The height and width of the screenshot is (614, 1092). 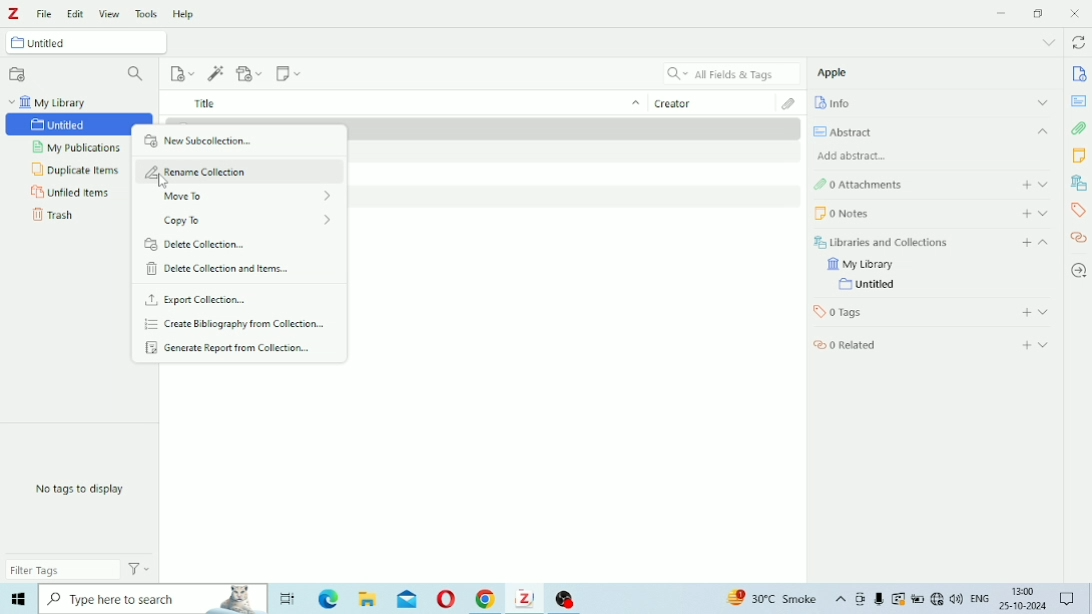 What do you see at coordinates (1079, 156) in the screenshot?
I see `Notes` at bounding box center [1079, 156].